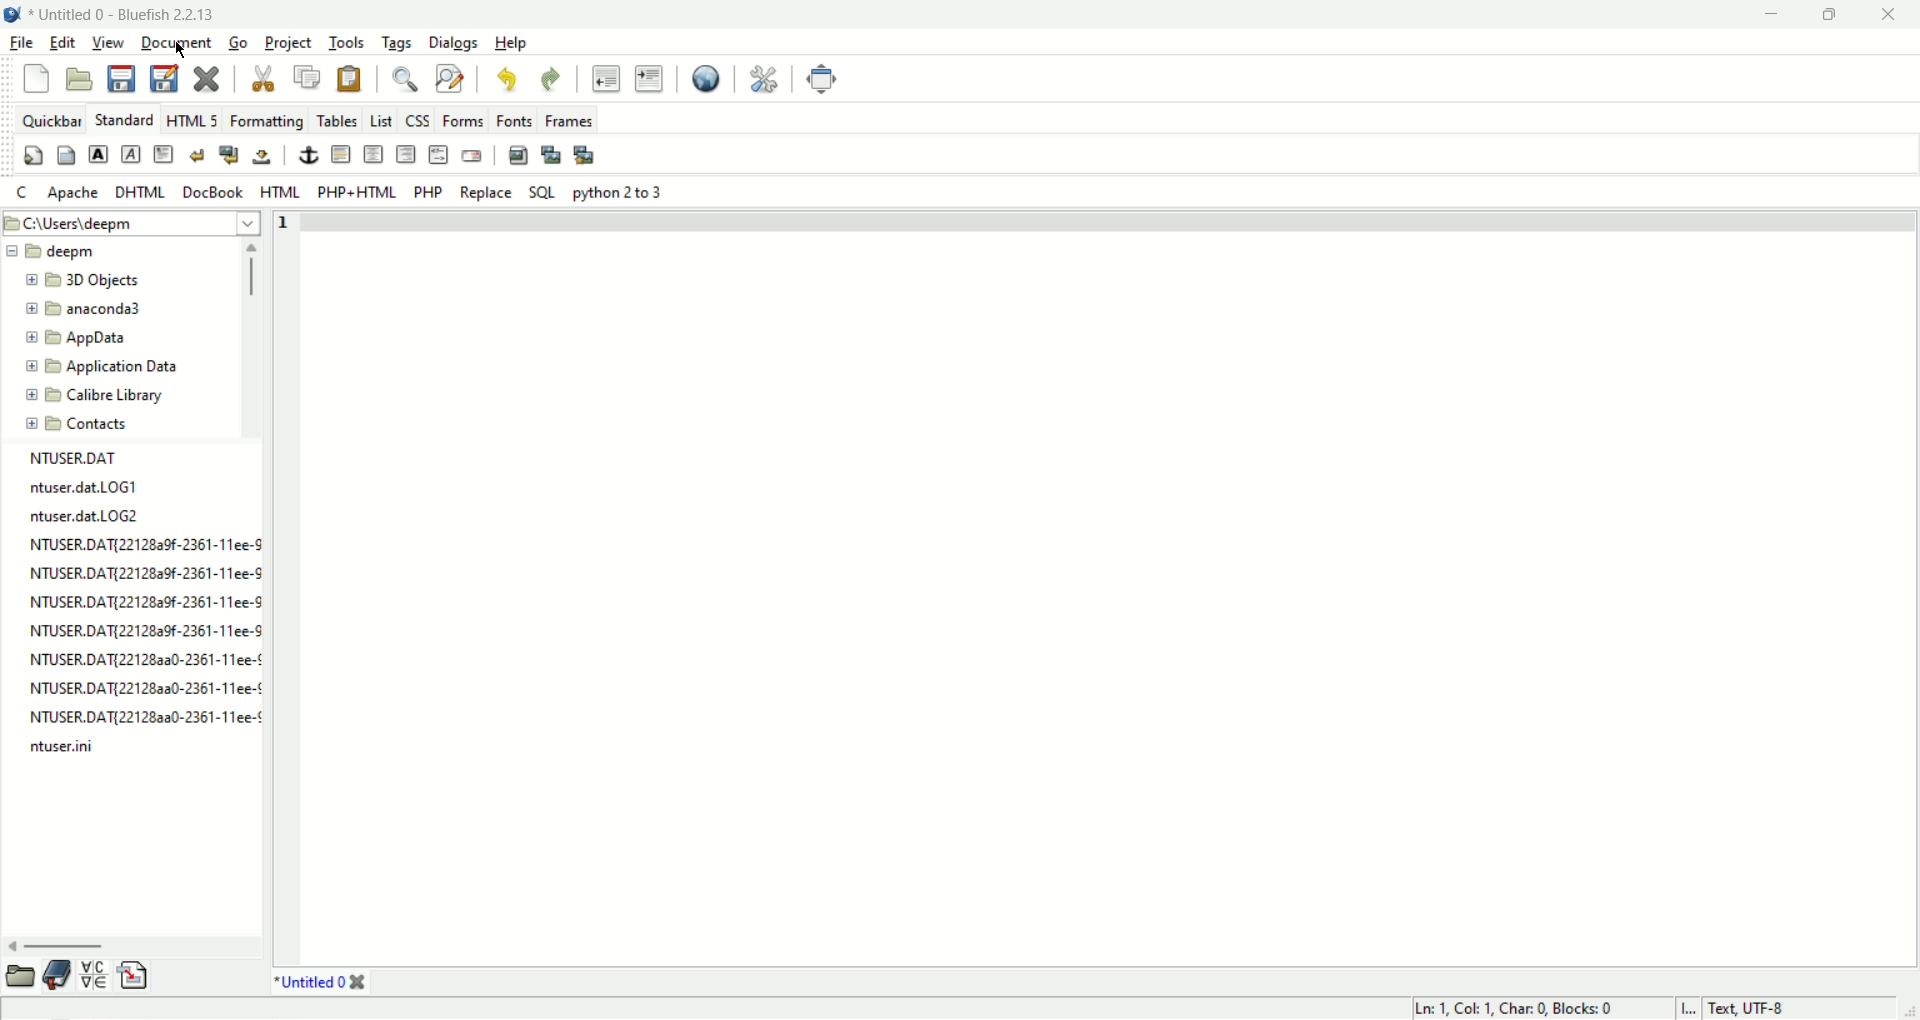 The width and height of the screenshot is (1920, 1020). What do you see at coordinates (607, 80) in the screenshot?
I see `unindent` at bounding box center [607, 80].